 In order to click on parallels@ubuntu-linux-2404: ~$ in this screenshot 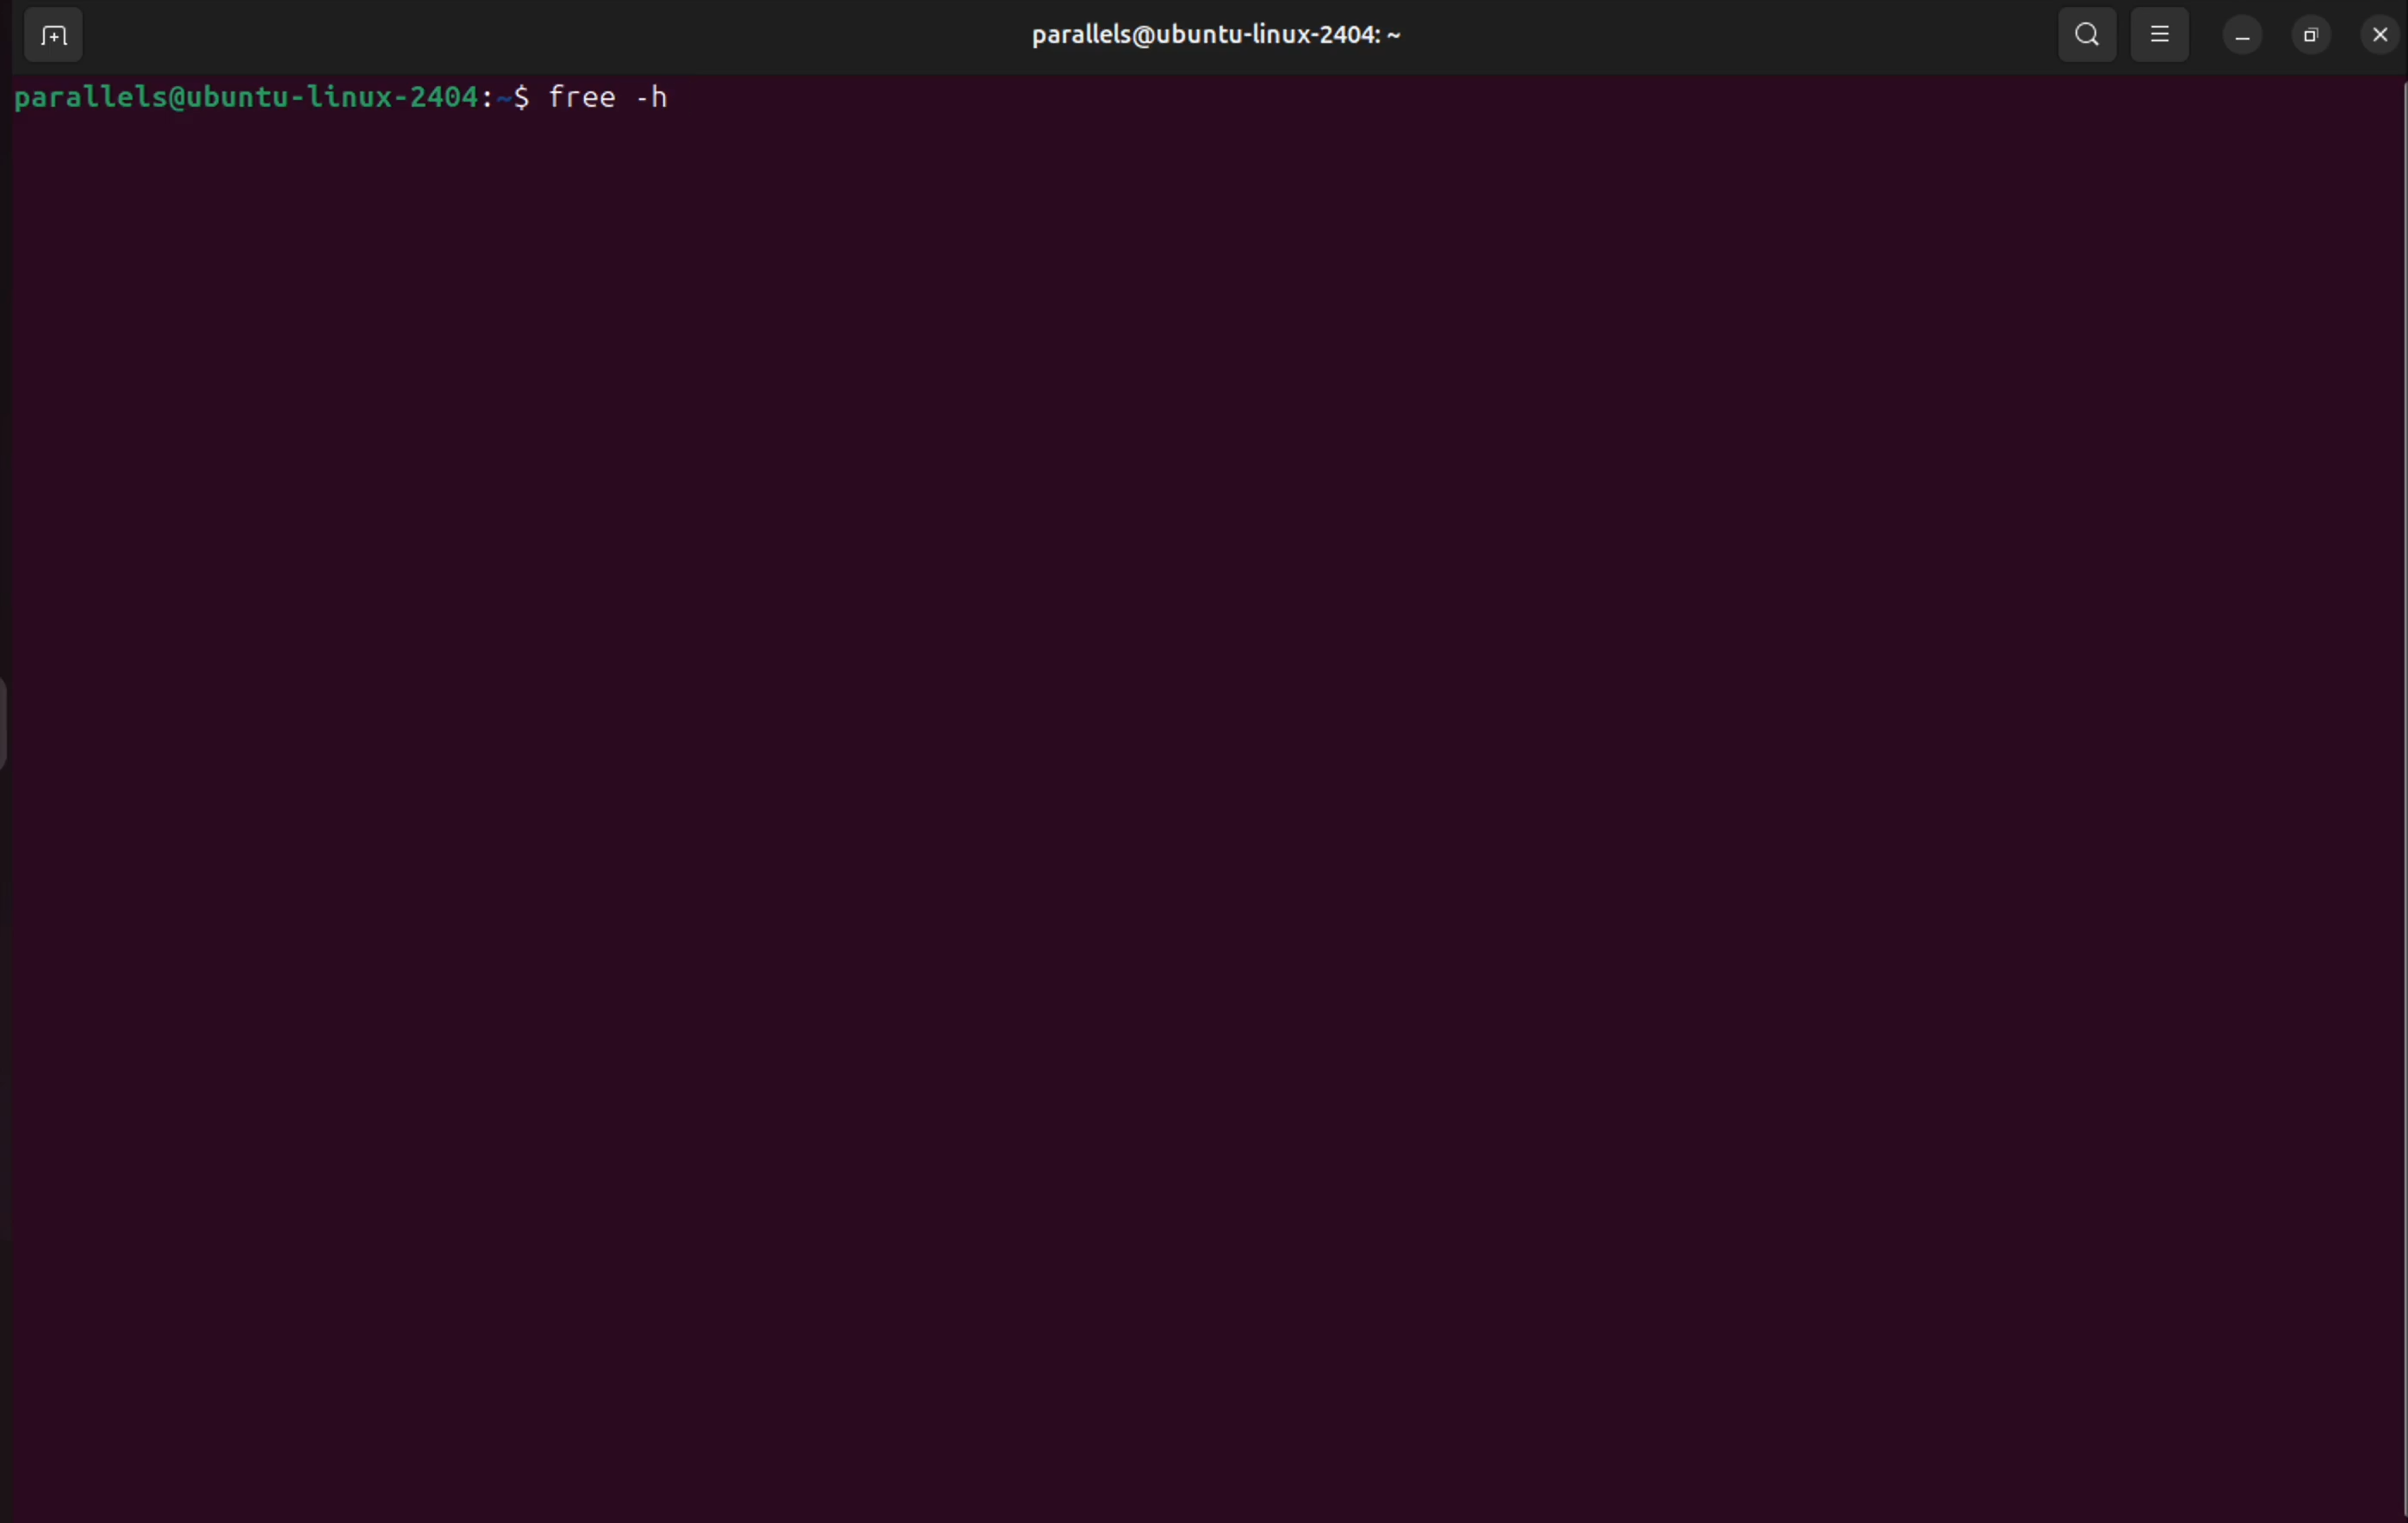, I will do `click(271, 98)`.